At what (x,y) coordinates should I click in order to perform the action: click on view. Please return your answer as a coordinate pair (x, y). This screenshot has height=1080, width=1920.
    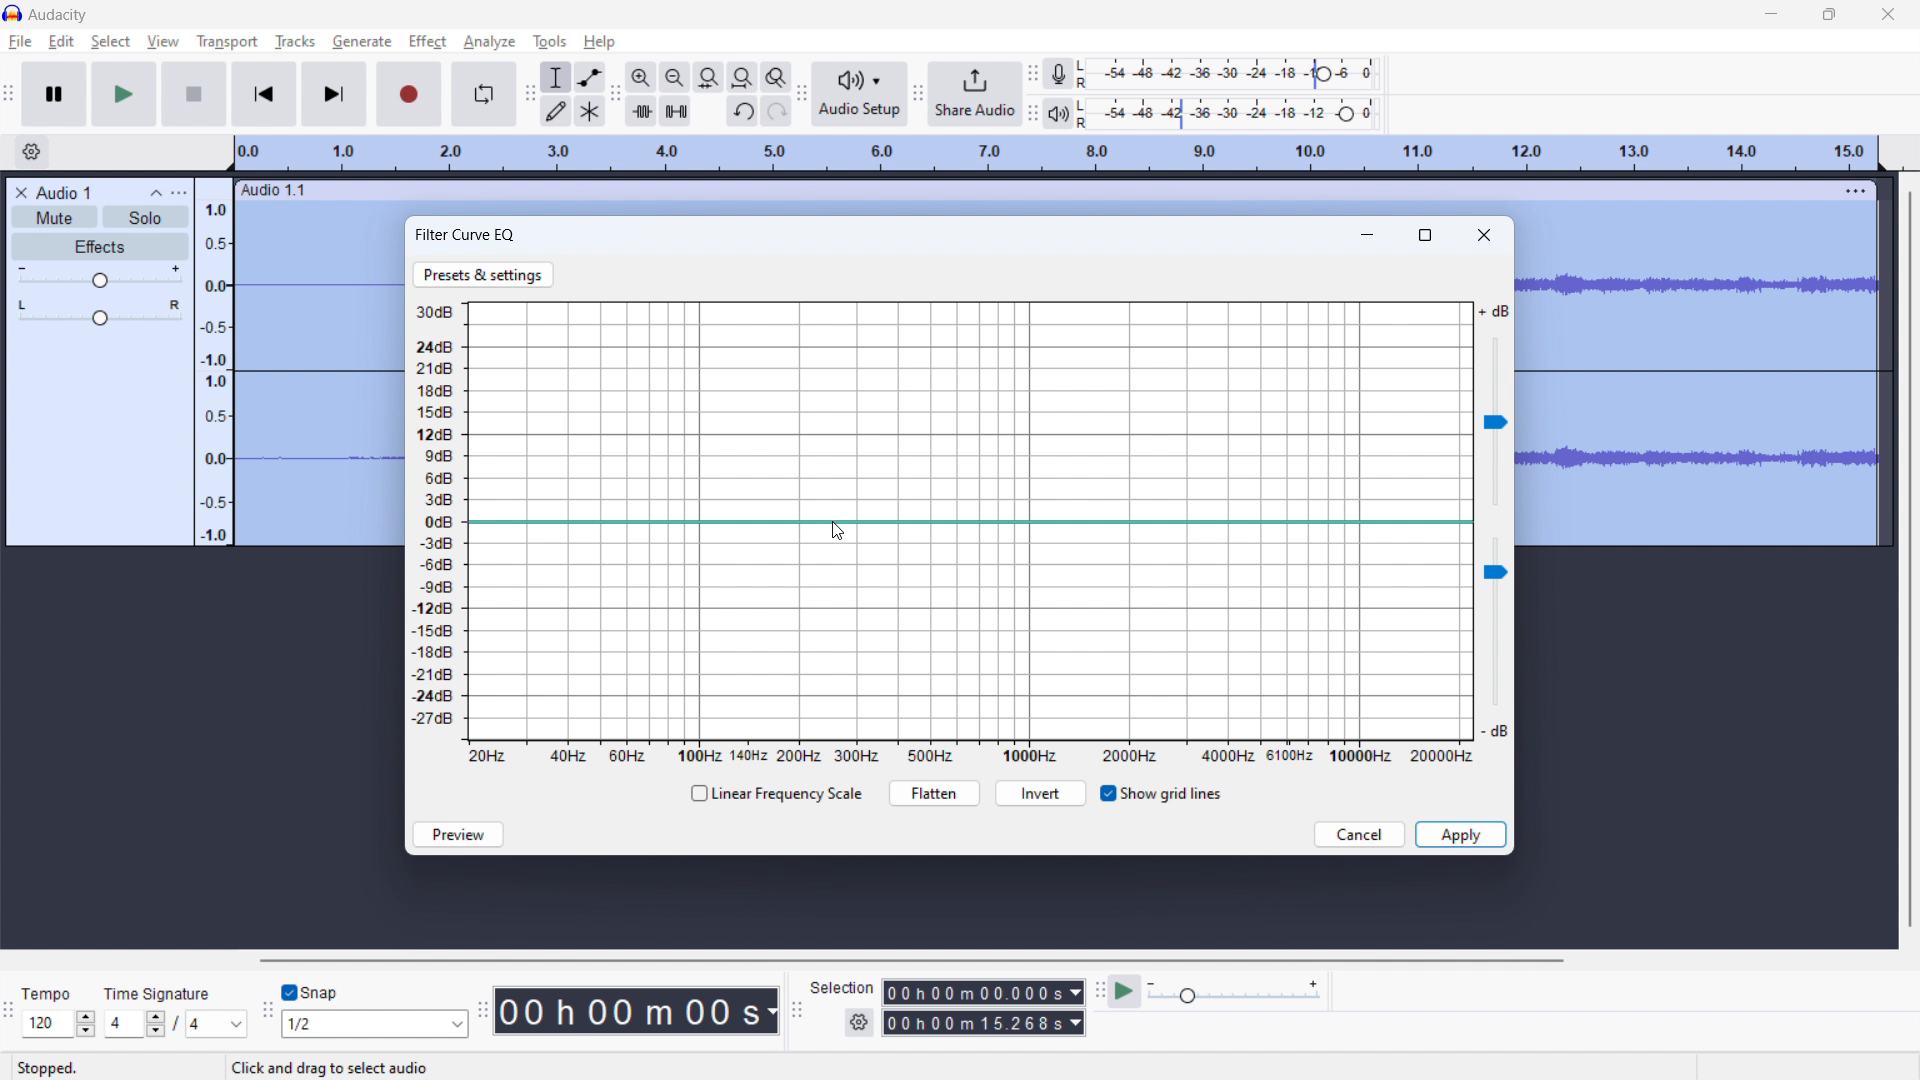
    Looking at the image, I should click on (163, 41).